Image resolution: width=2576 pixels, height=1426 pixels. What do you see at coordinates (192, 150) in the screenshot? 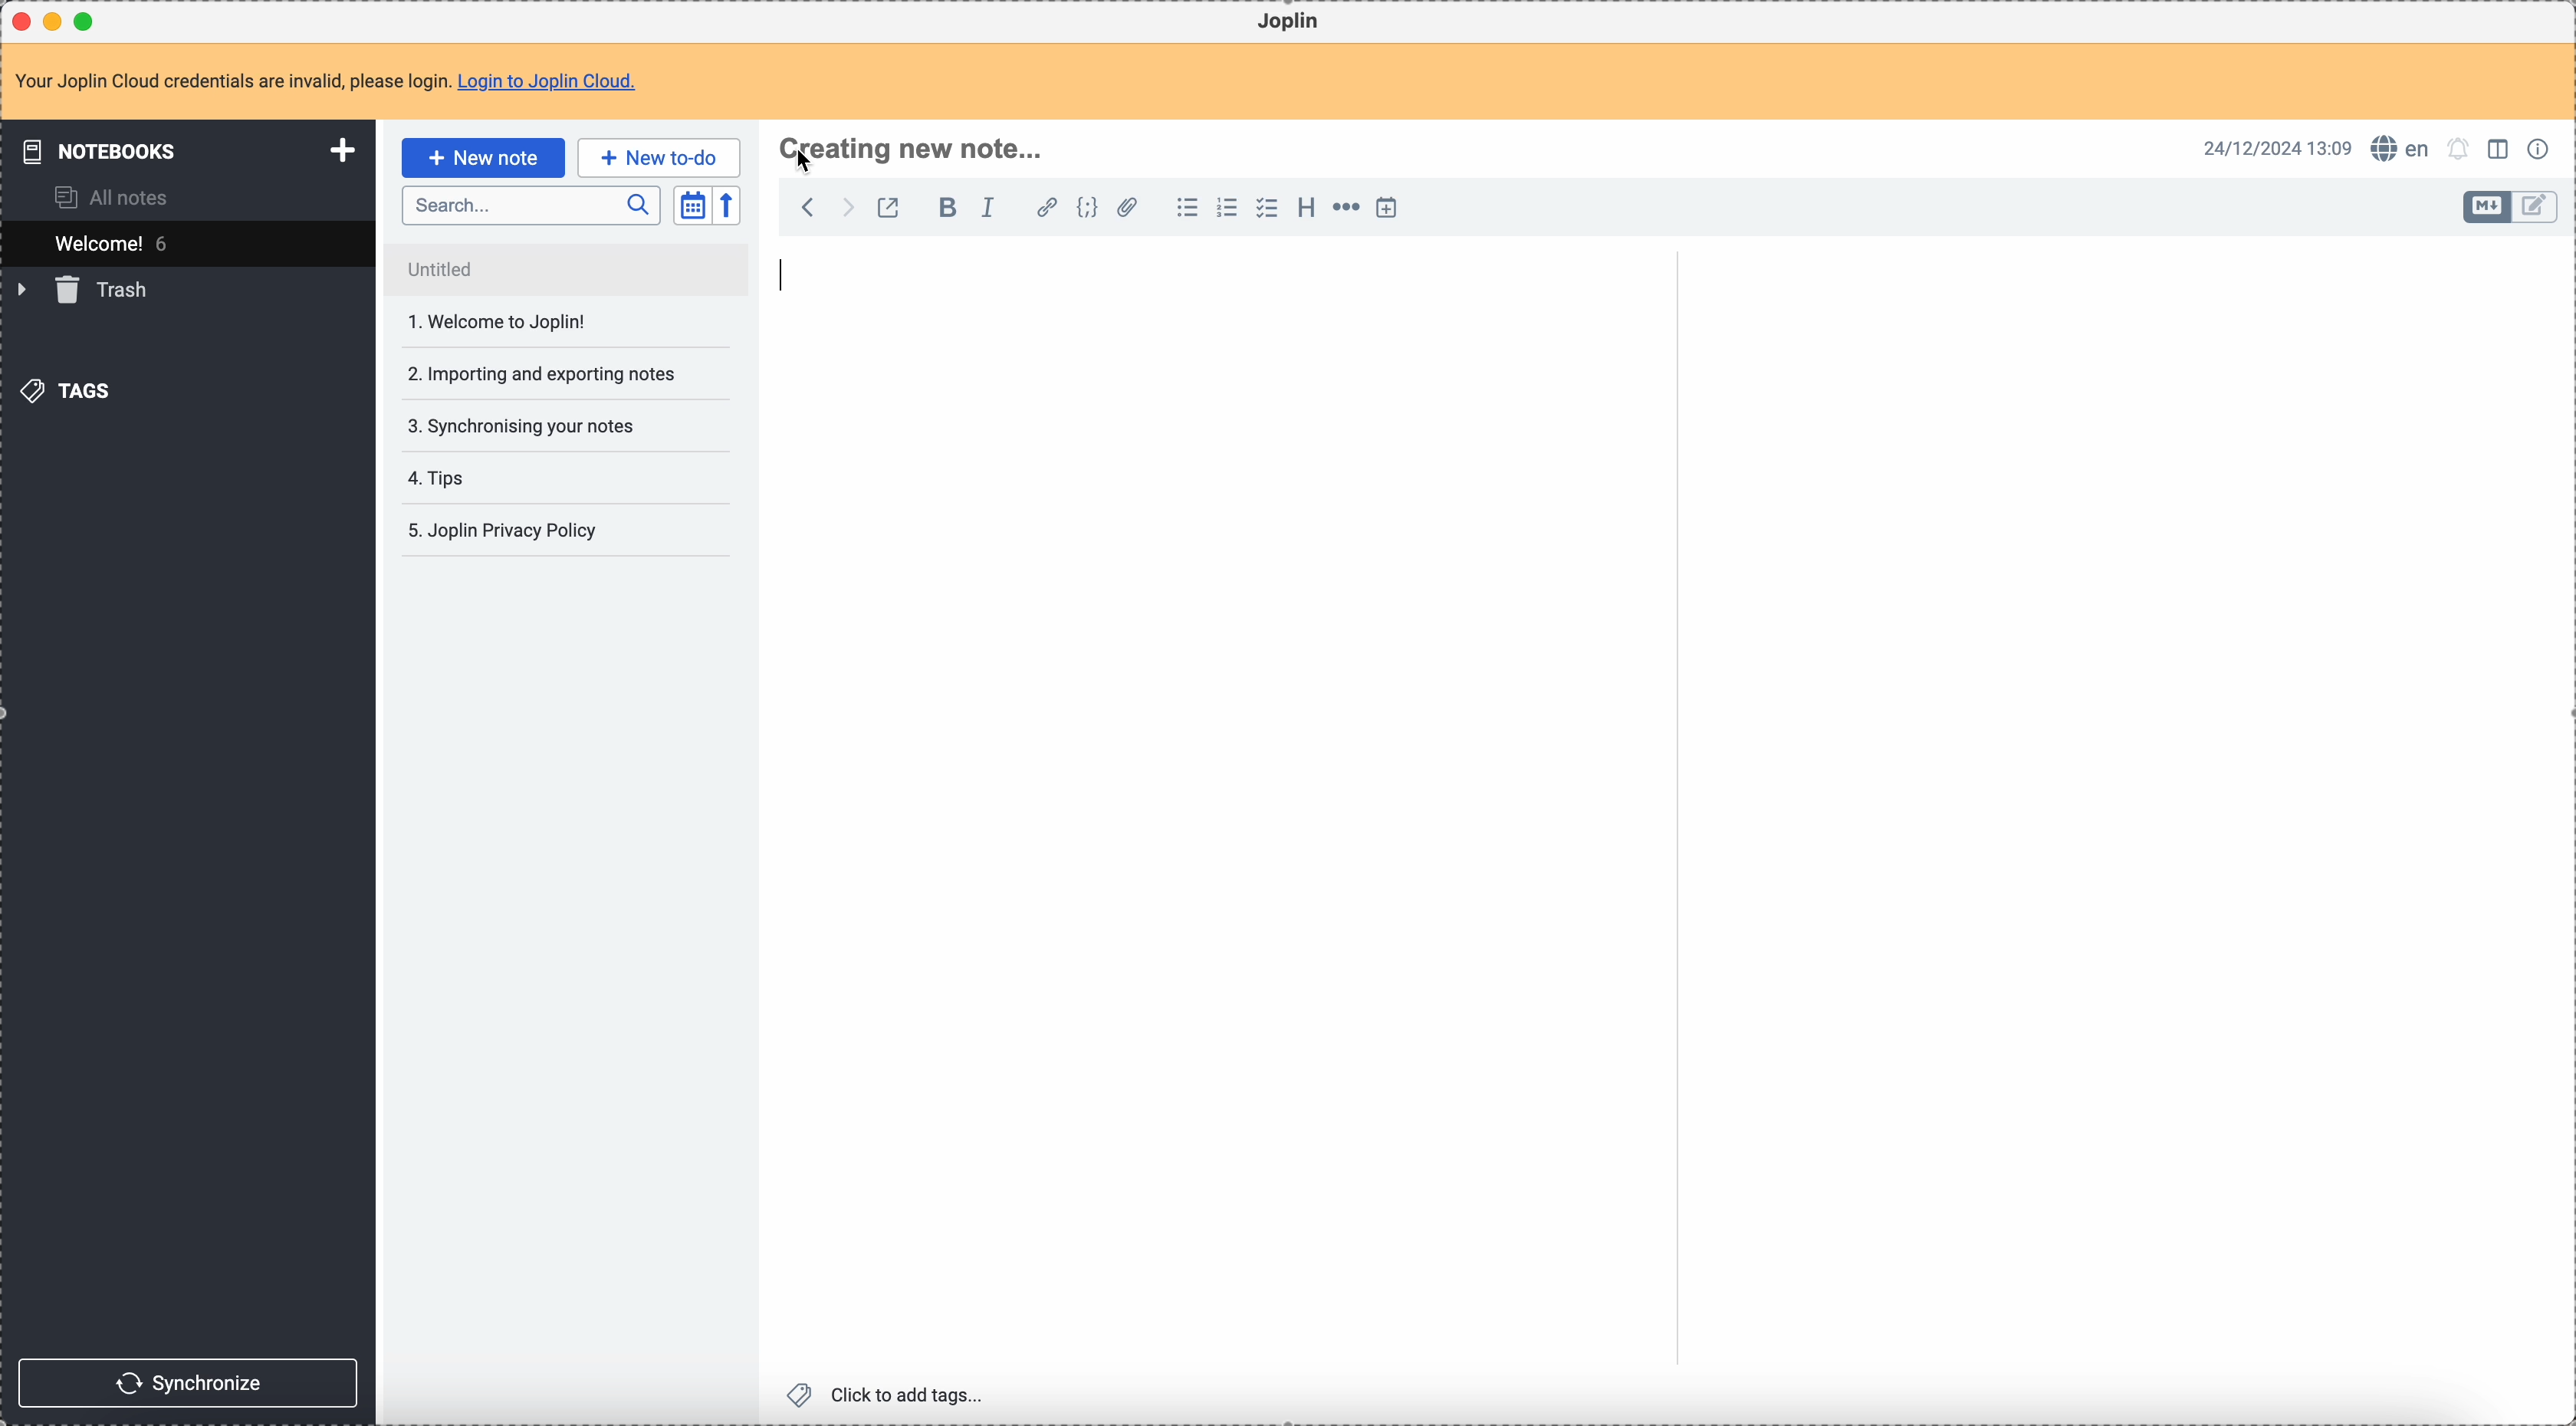
I see `notebooks` at bounding box center [192, 150].